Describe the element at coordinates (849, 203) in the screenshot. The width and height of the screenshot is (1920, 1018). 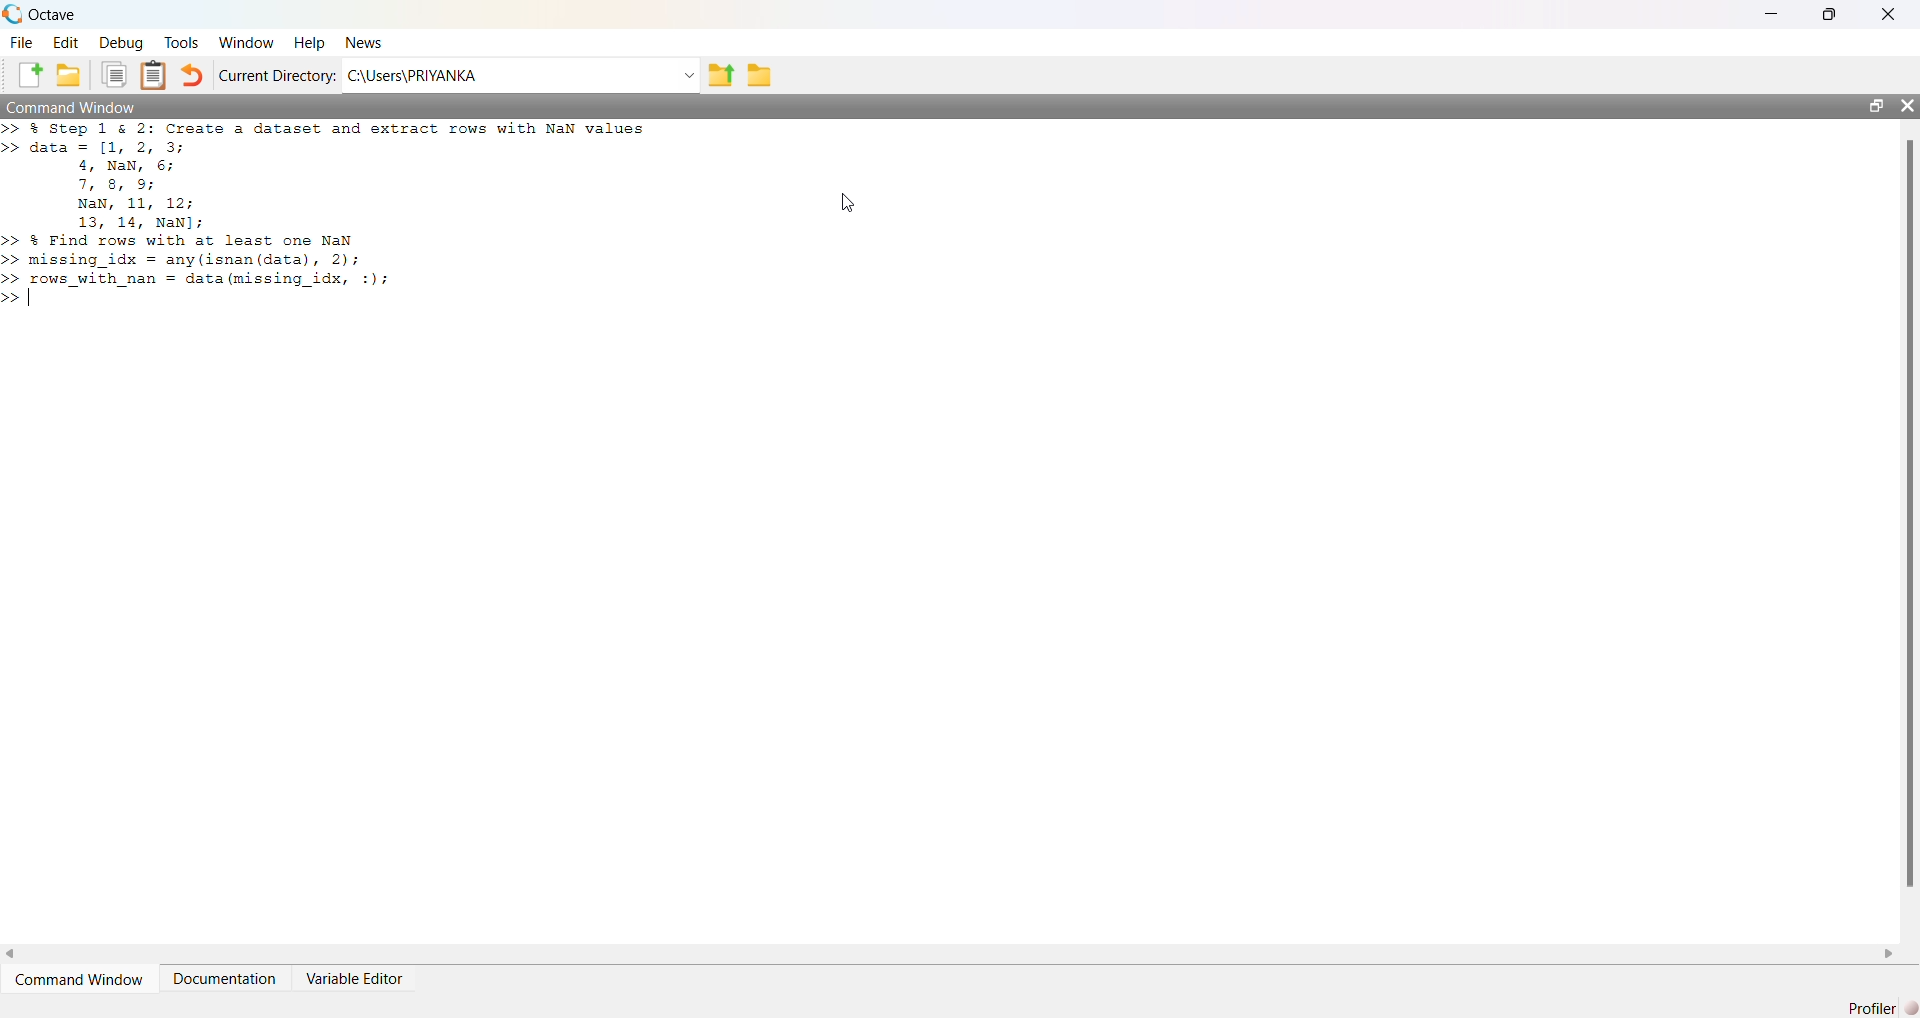
I see `cursor` at that location.